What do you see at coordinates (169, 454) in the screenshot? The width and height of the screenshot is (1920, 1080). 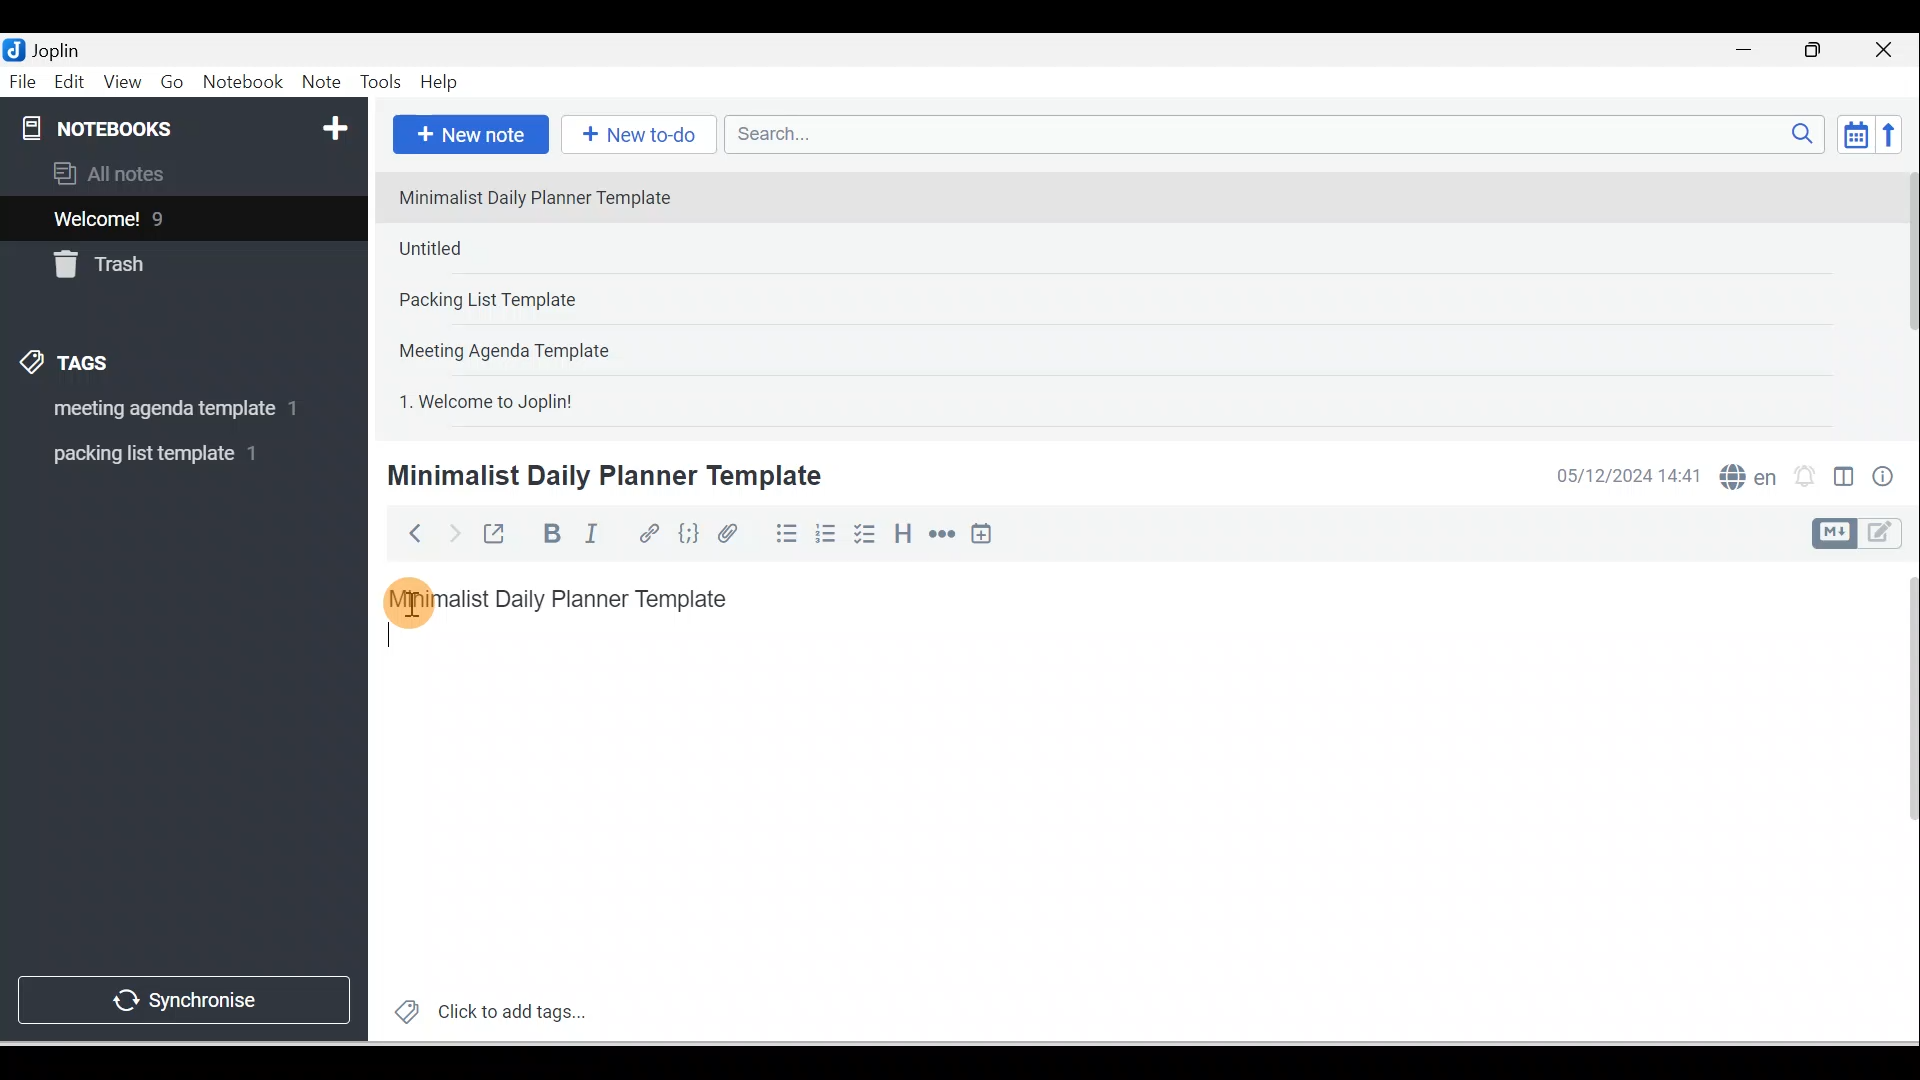 I see `Tag 2` at bounding box center [169, 454].